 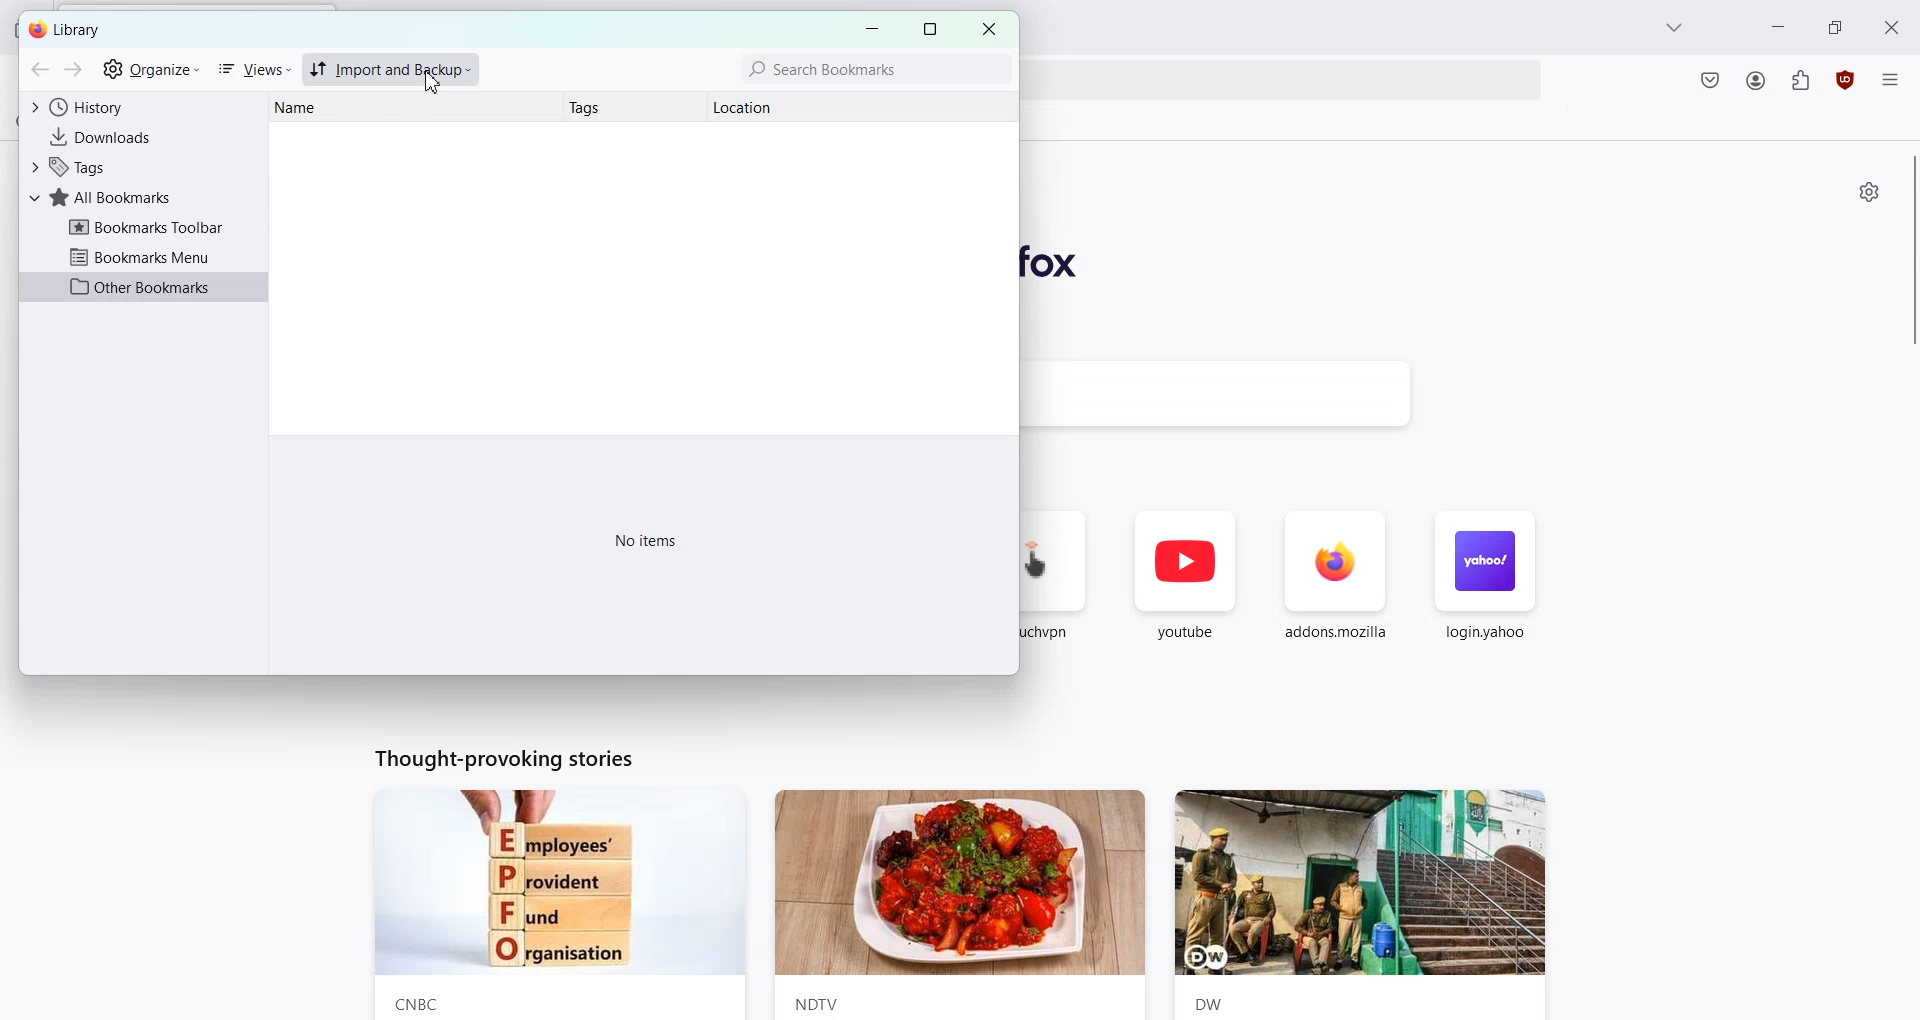 I want to click on Vertical Scroll bar, so click(x=1908, y=254).